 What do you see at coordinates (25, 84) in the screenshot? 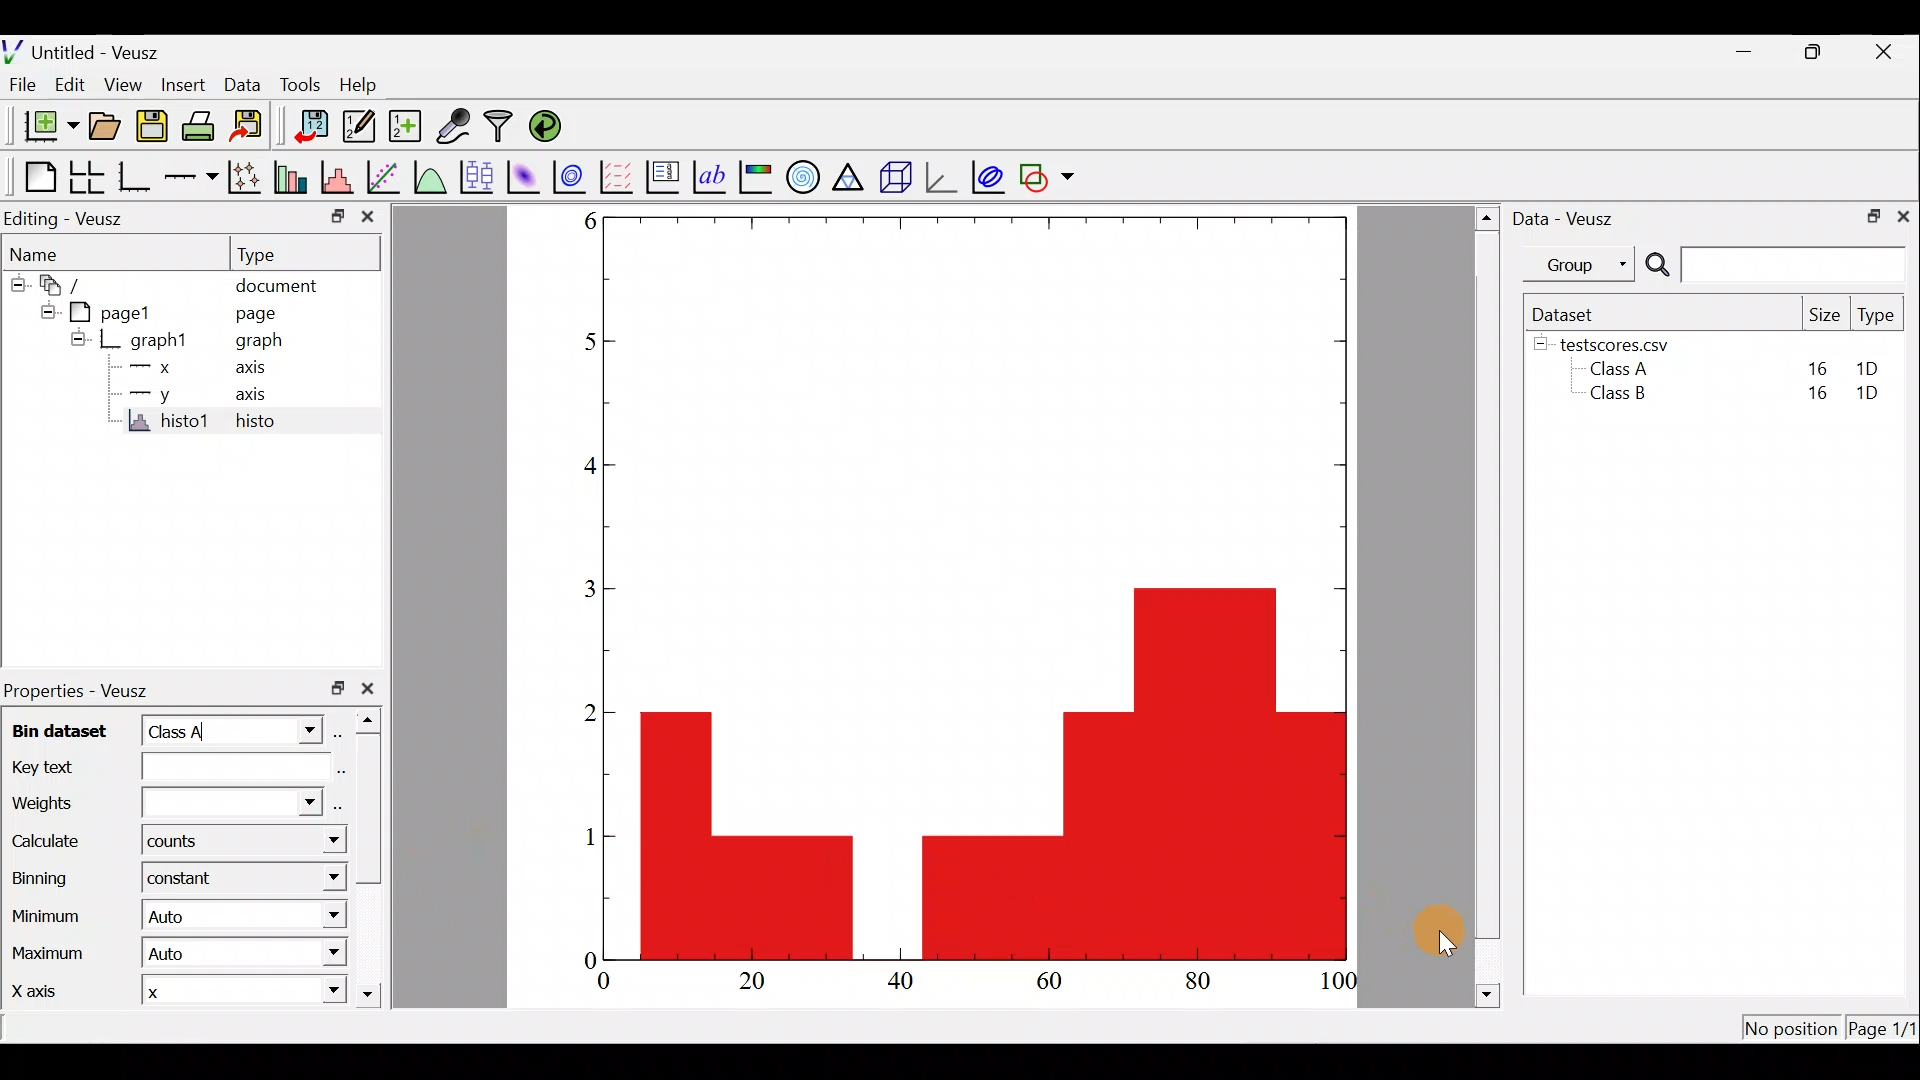
I see `File` at bounding box center [25, 84].